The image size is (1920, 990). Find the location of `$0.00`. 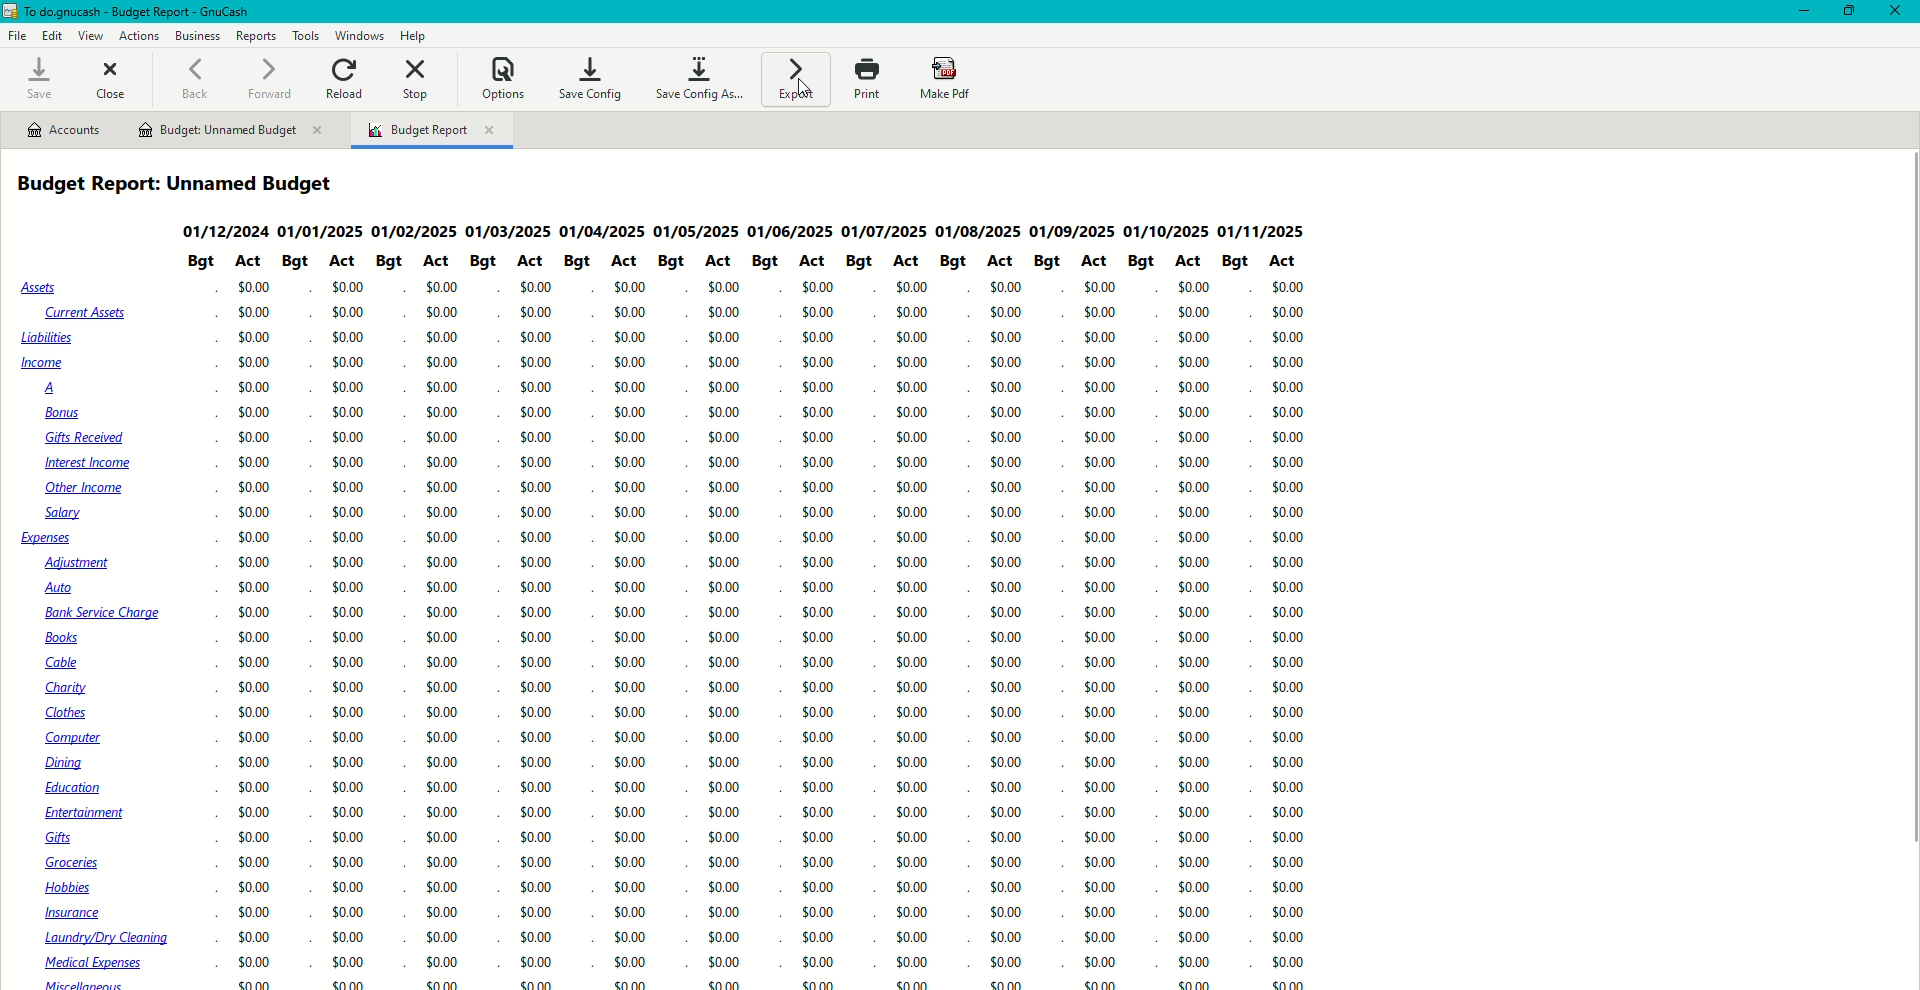

$0.00 is located at coordinates (632, 463).